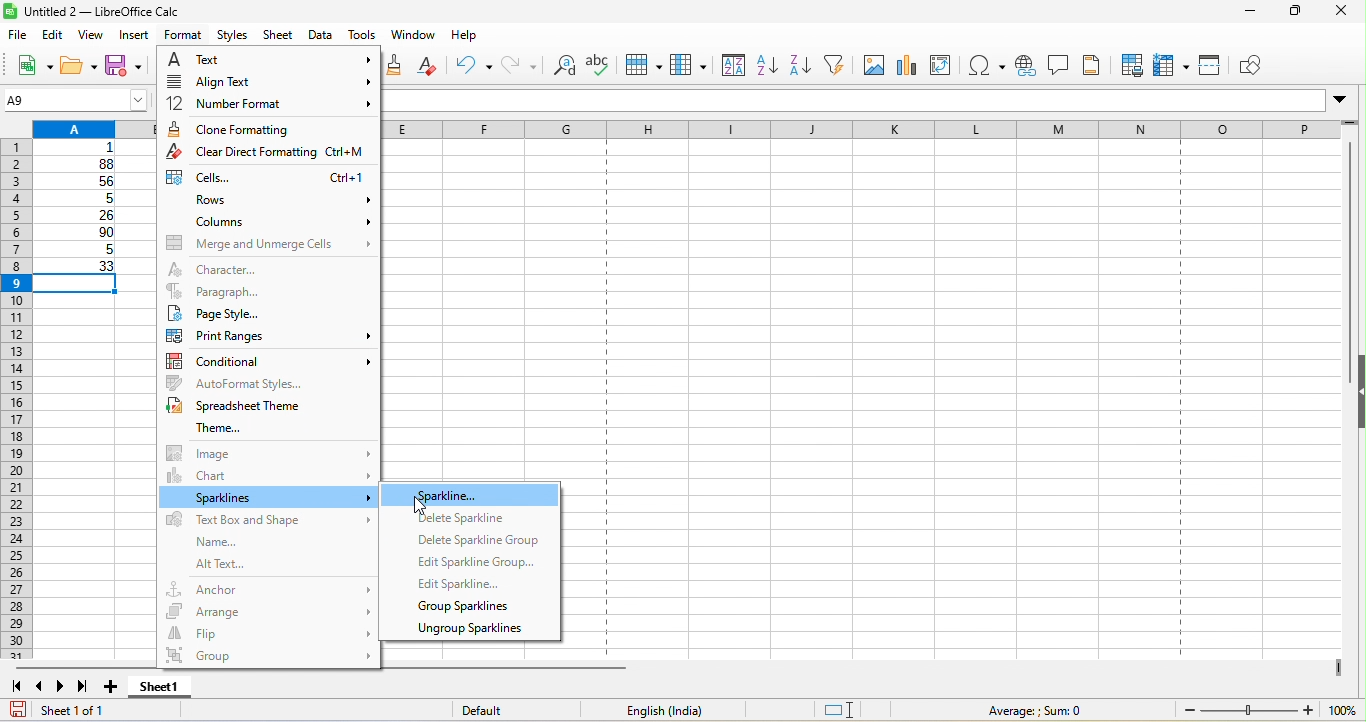 This screenshot has height=722, width=1366. I want to click on sheet, so click(280, 36).